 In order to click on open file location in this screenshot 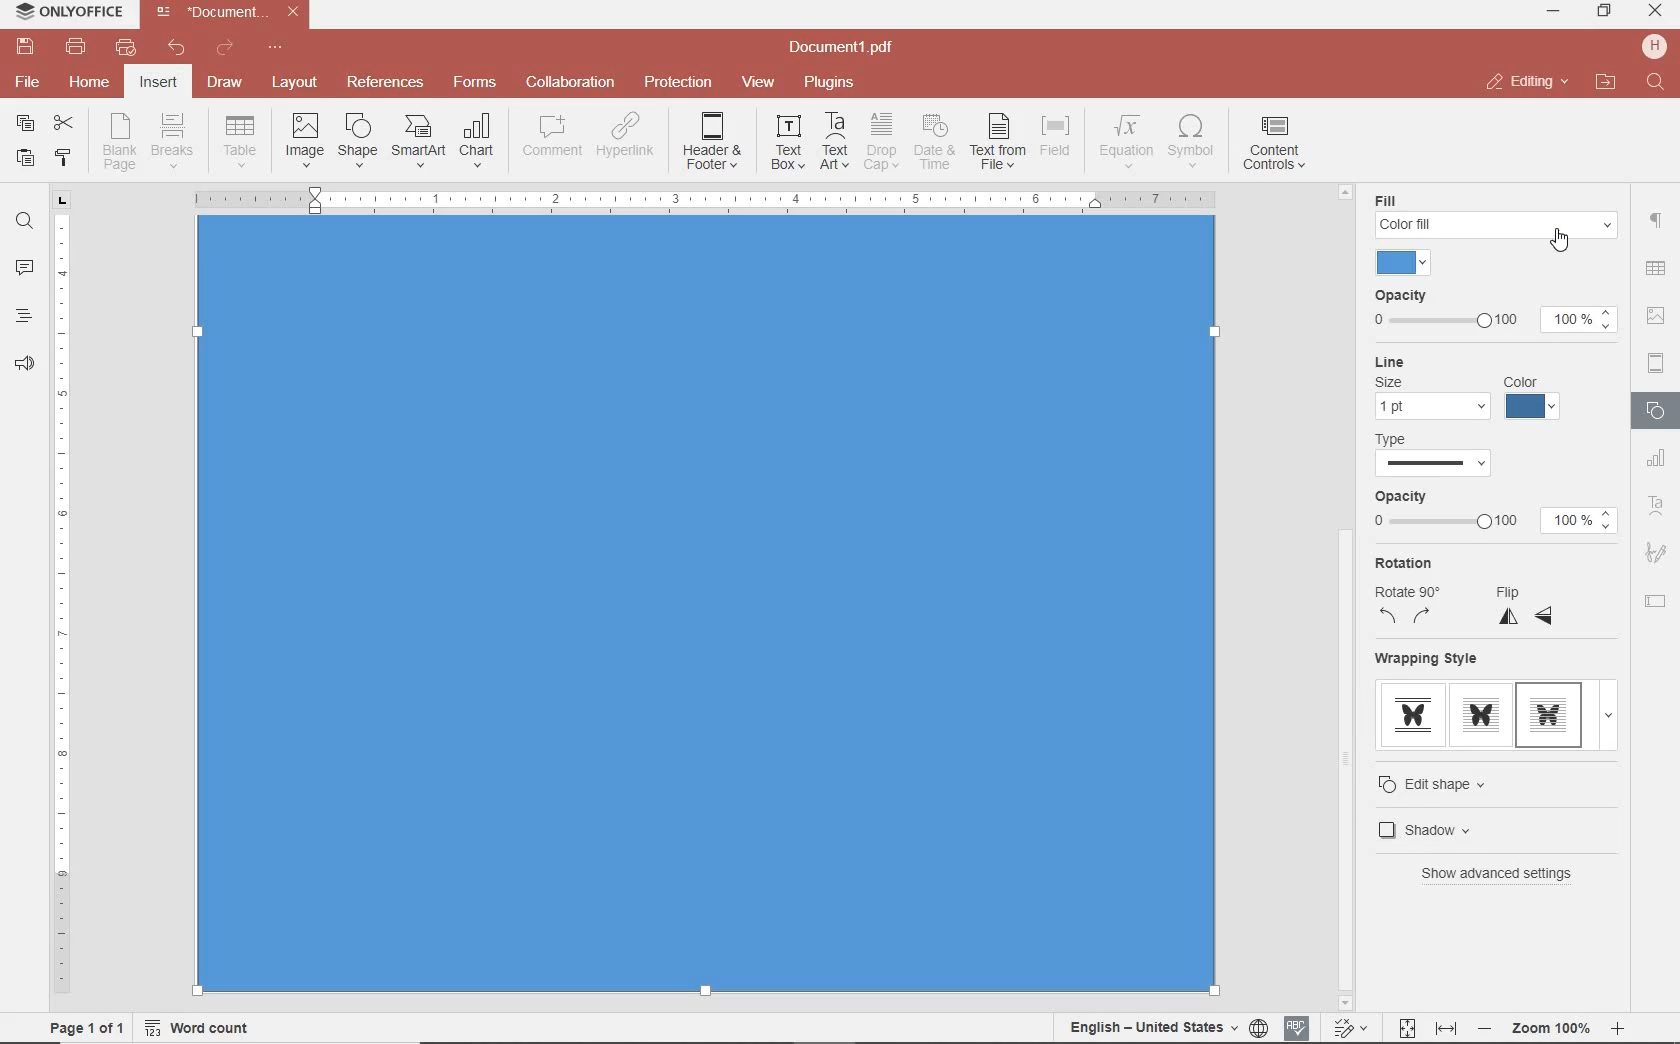, I will do `click(1606, 83)`.